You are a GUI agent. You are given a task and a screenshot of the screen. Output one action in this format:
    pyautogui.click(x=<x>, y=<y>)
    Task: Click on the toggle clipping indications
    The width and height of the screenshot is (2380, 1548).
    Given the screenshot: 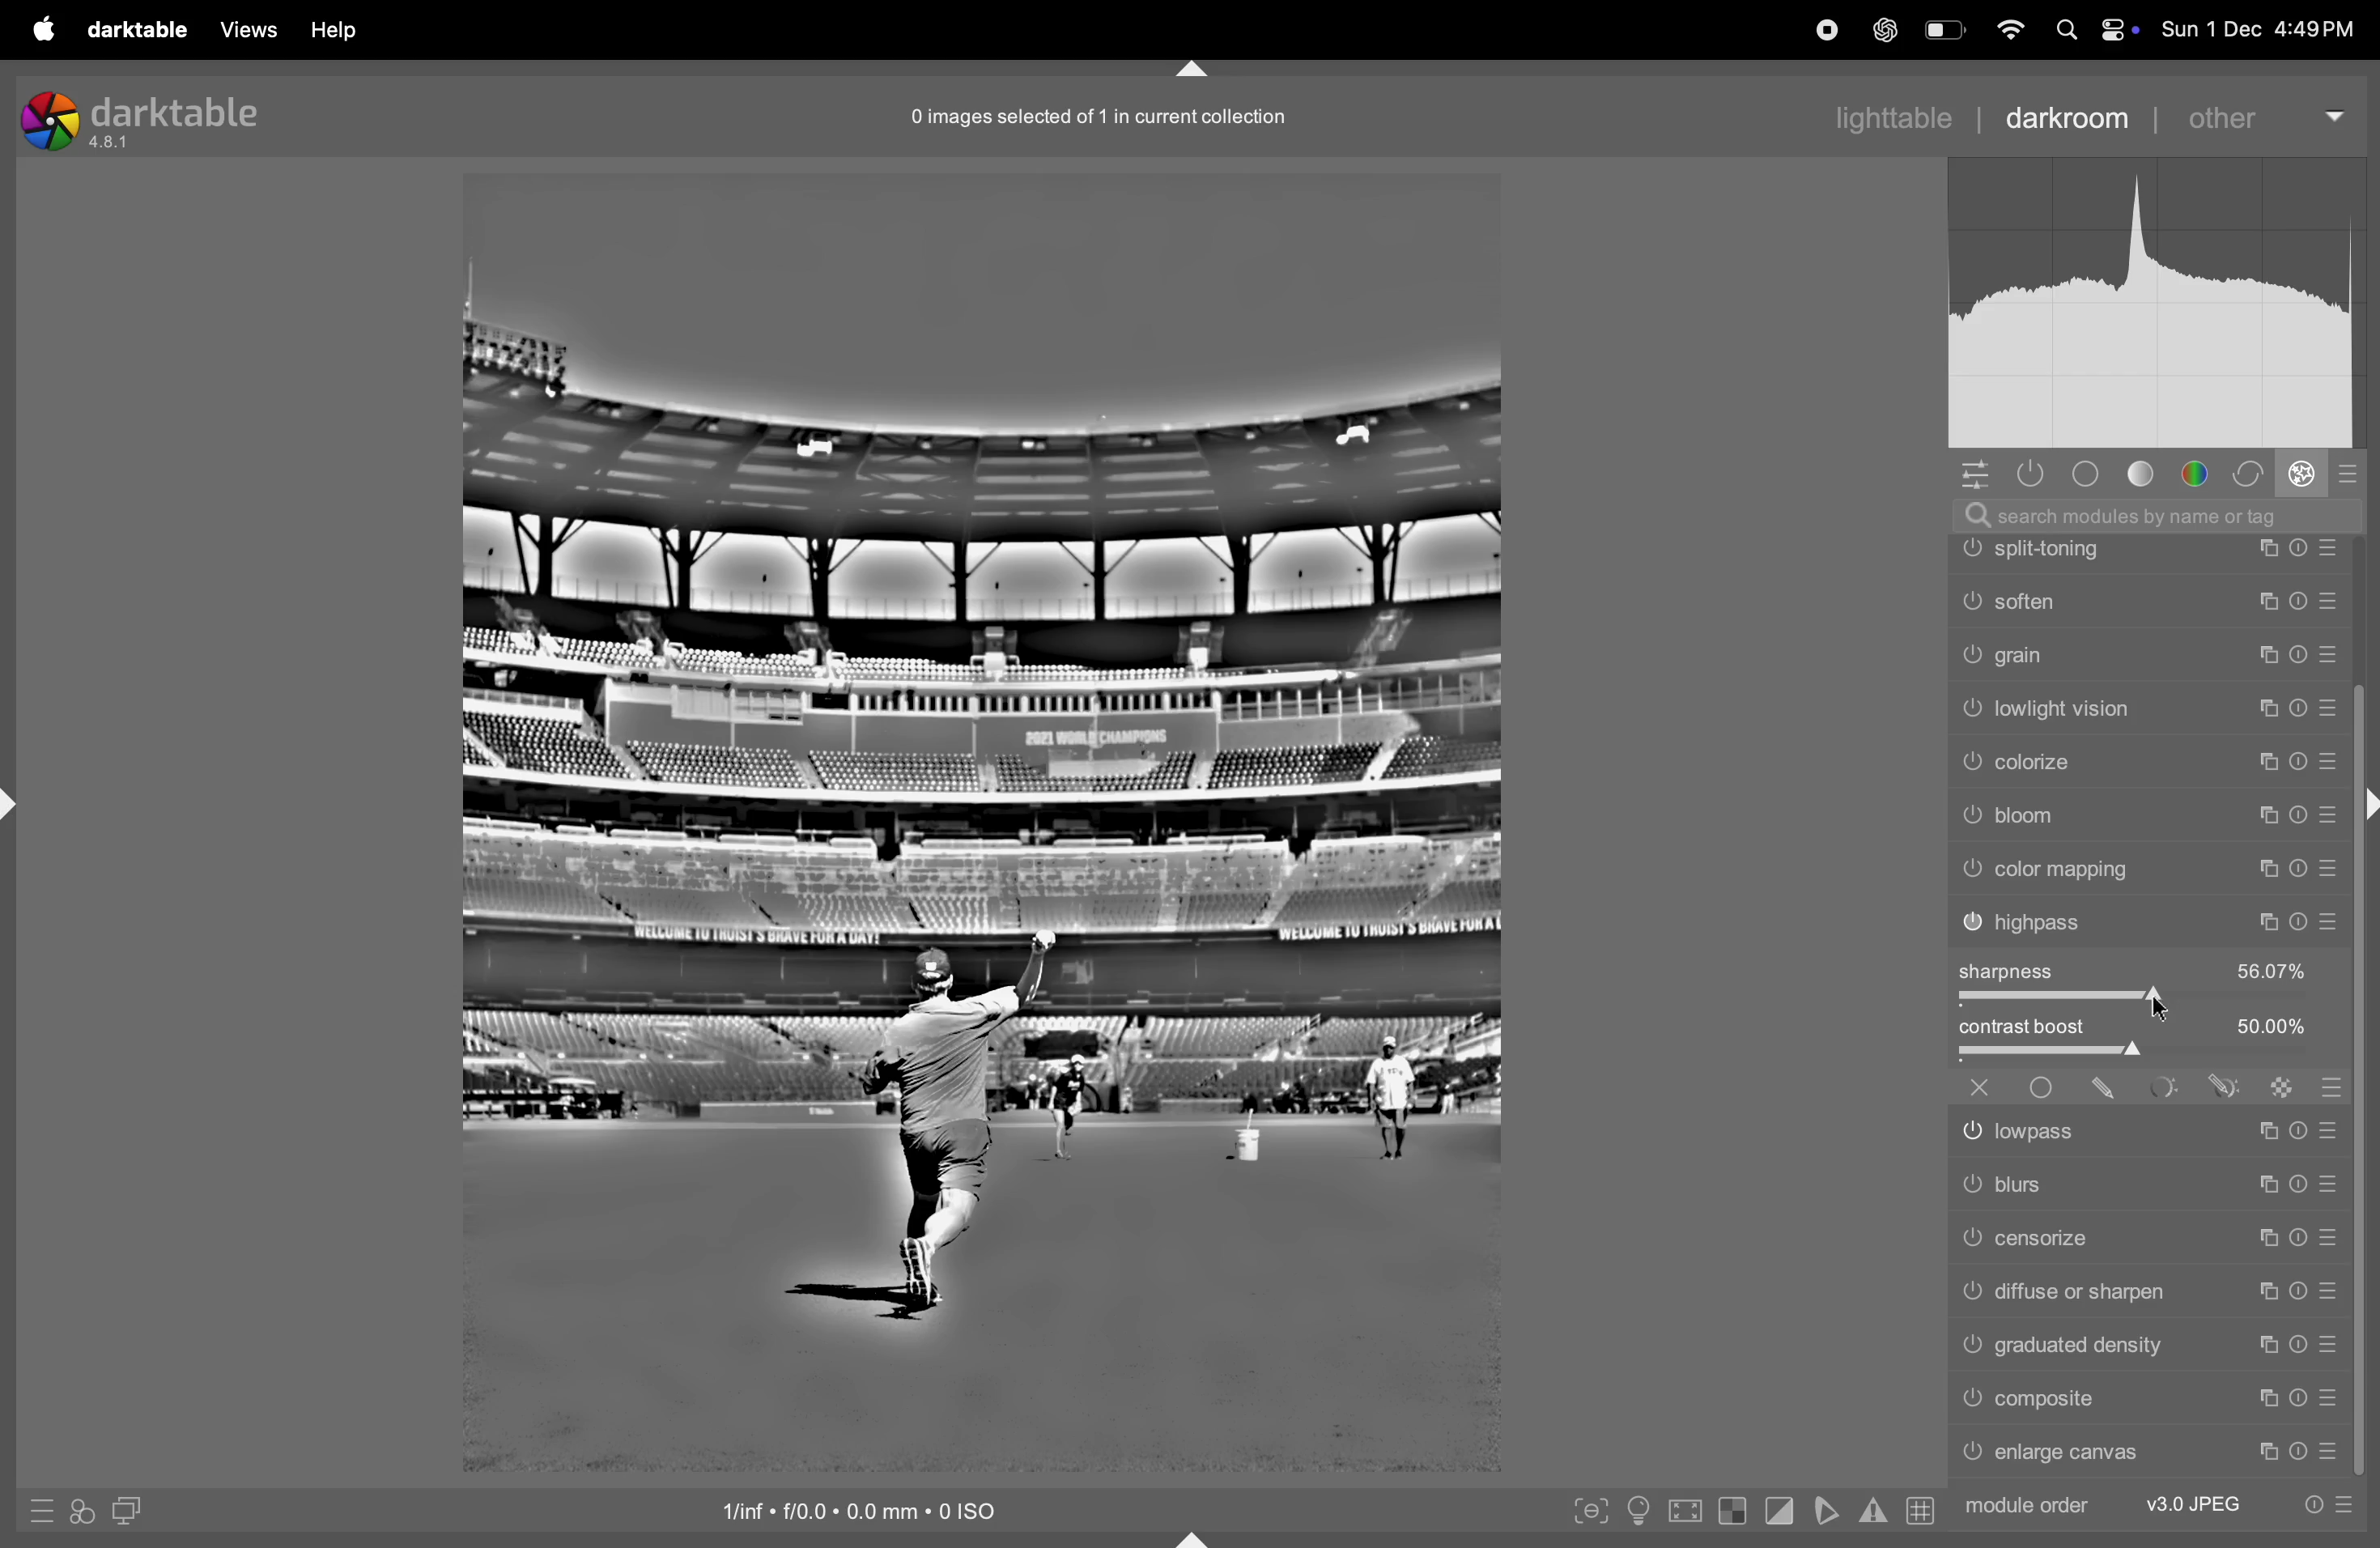 What is the action you would take?
    pyautogui.click(x=1778, y=1514)
    